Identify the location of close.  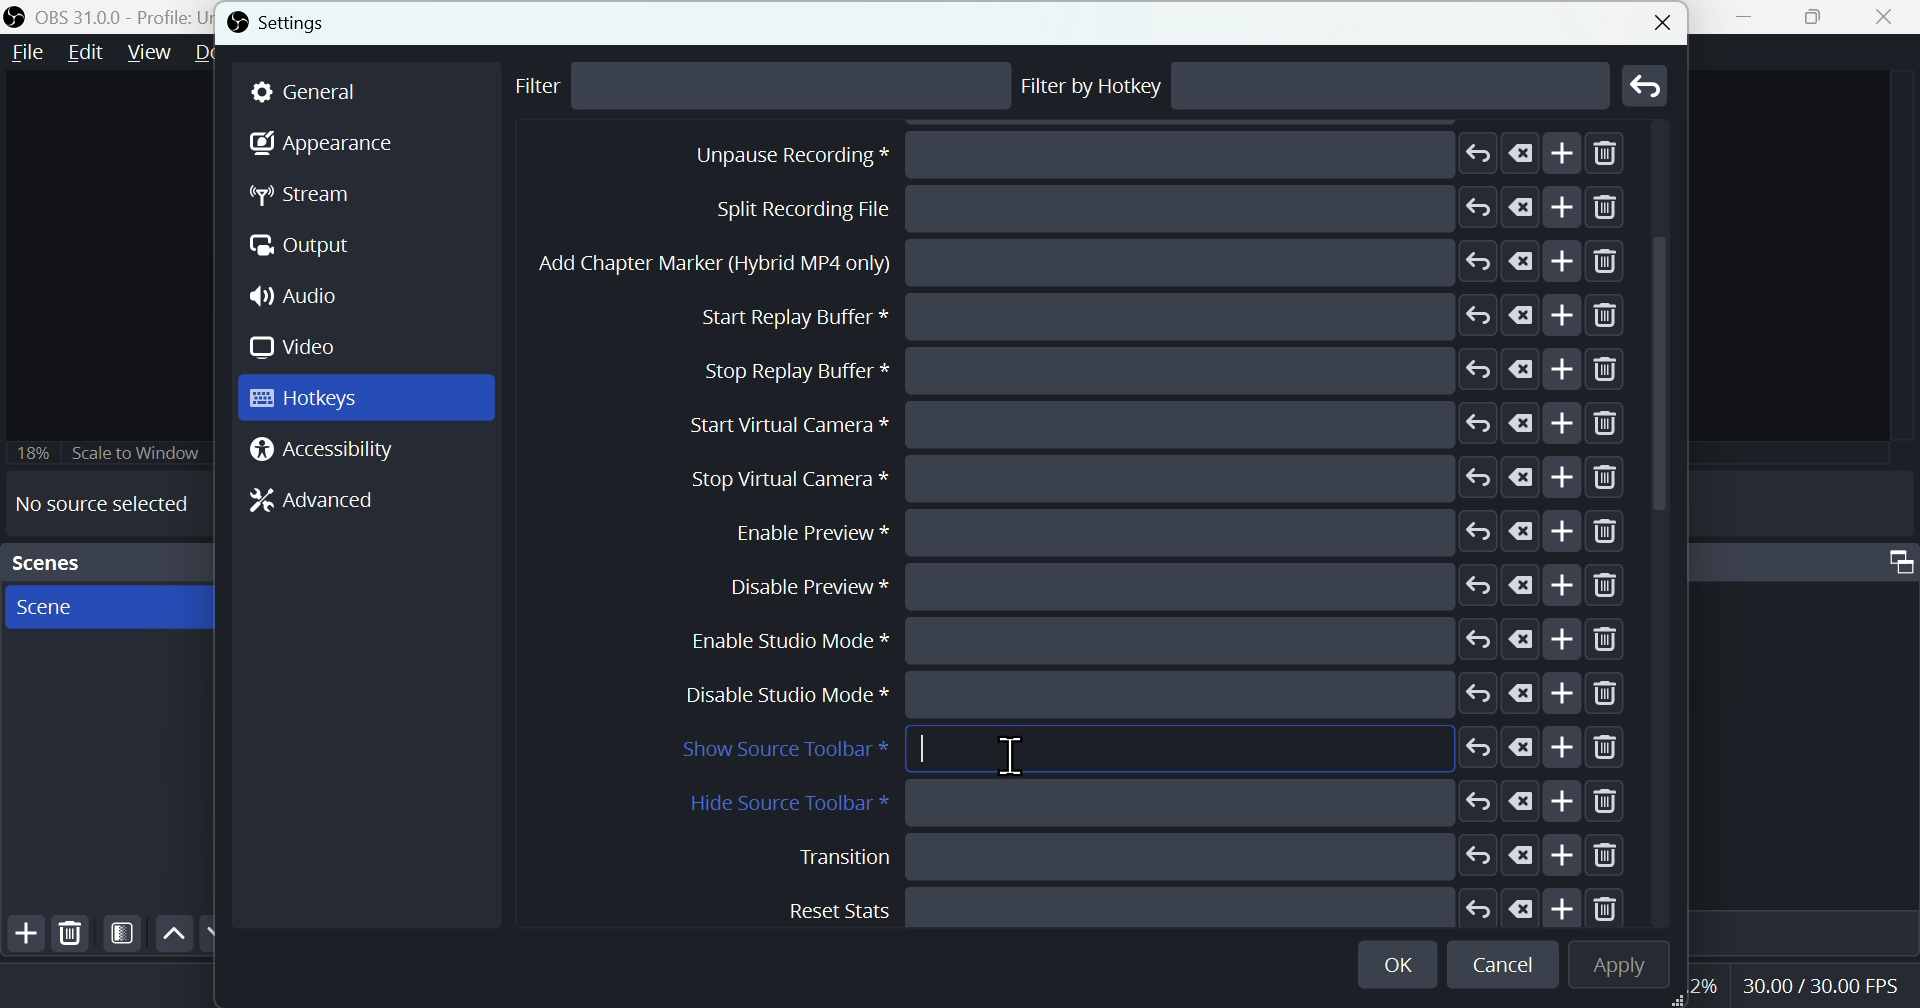
(1889, 17).